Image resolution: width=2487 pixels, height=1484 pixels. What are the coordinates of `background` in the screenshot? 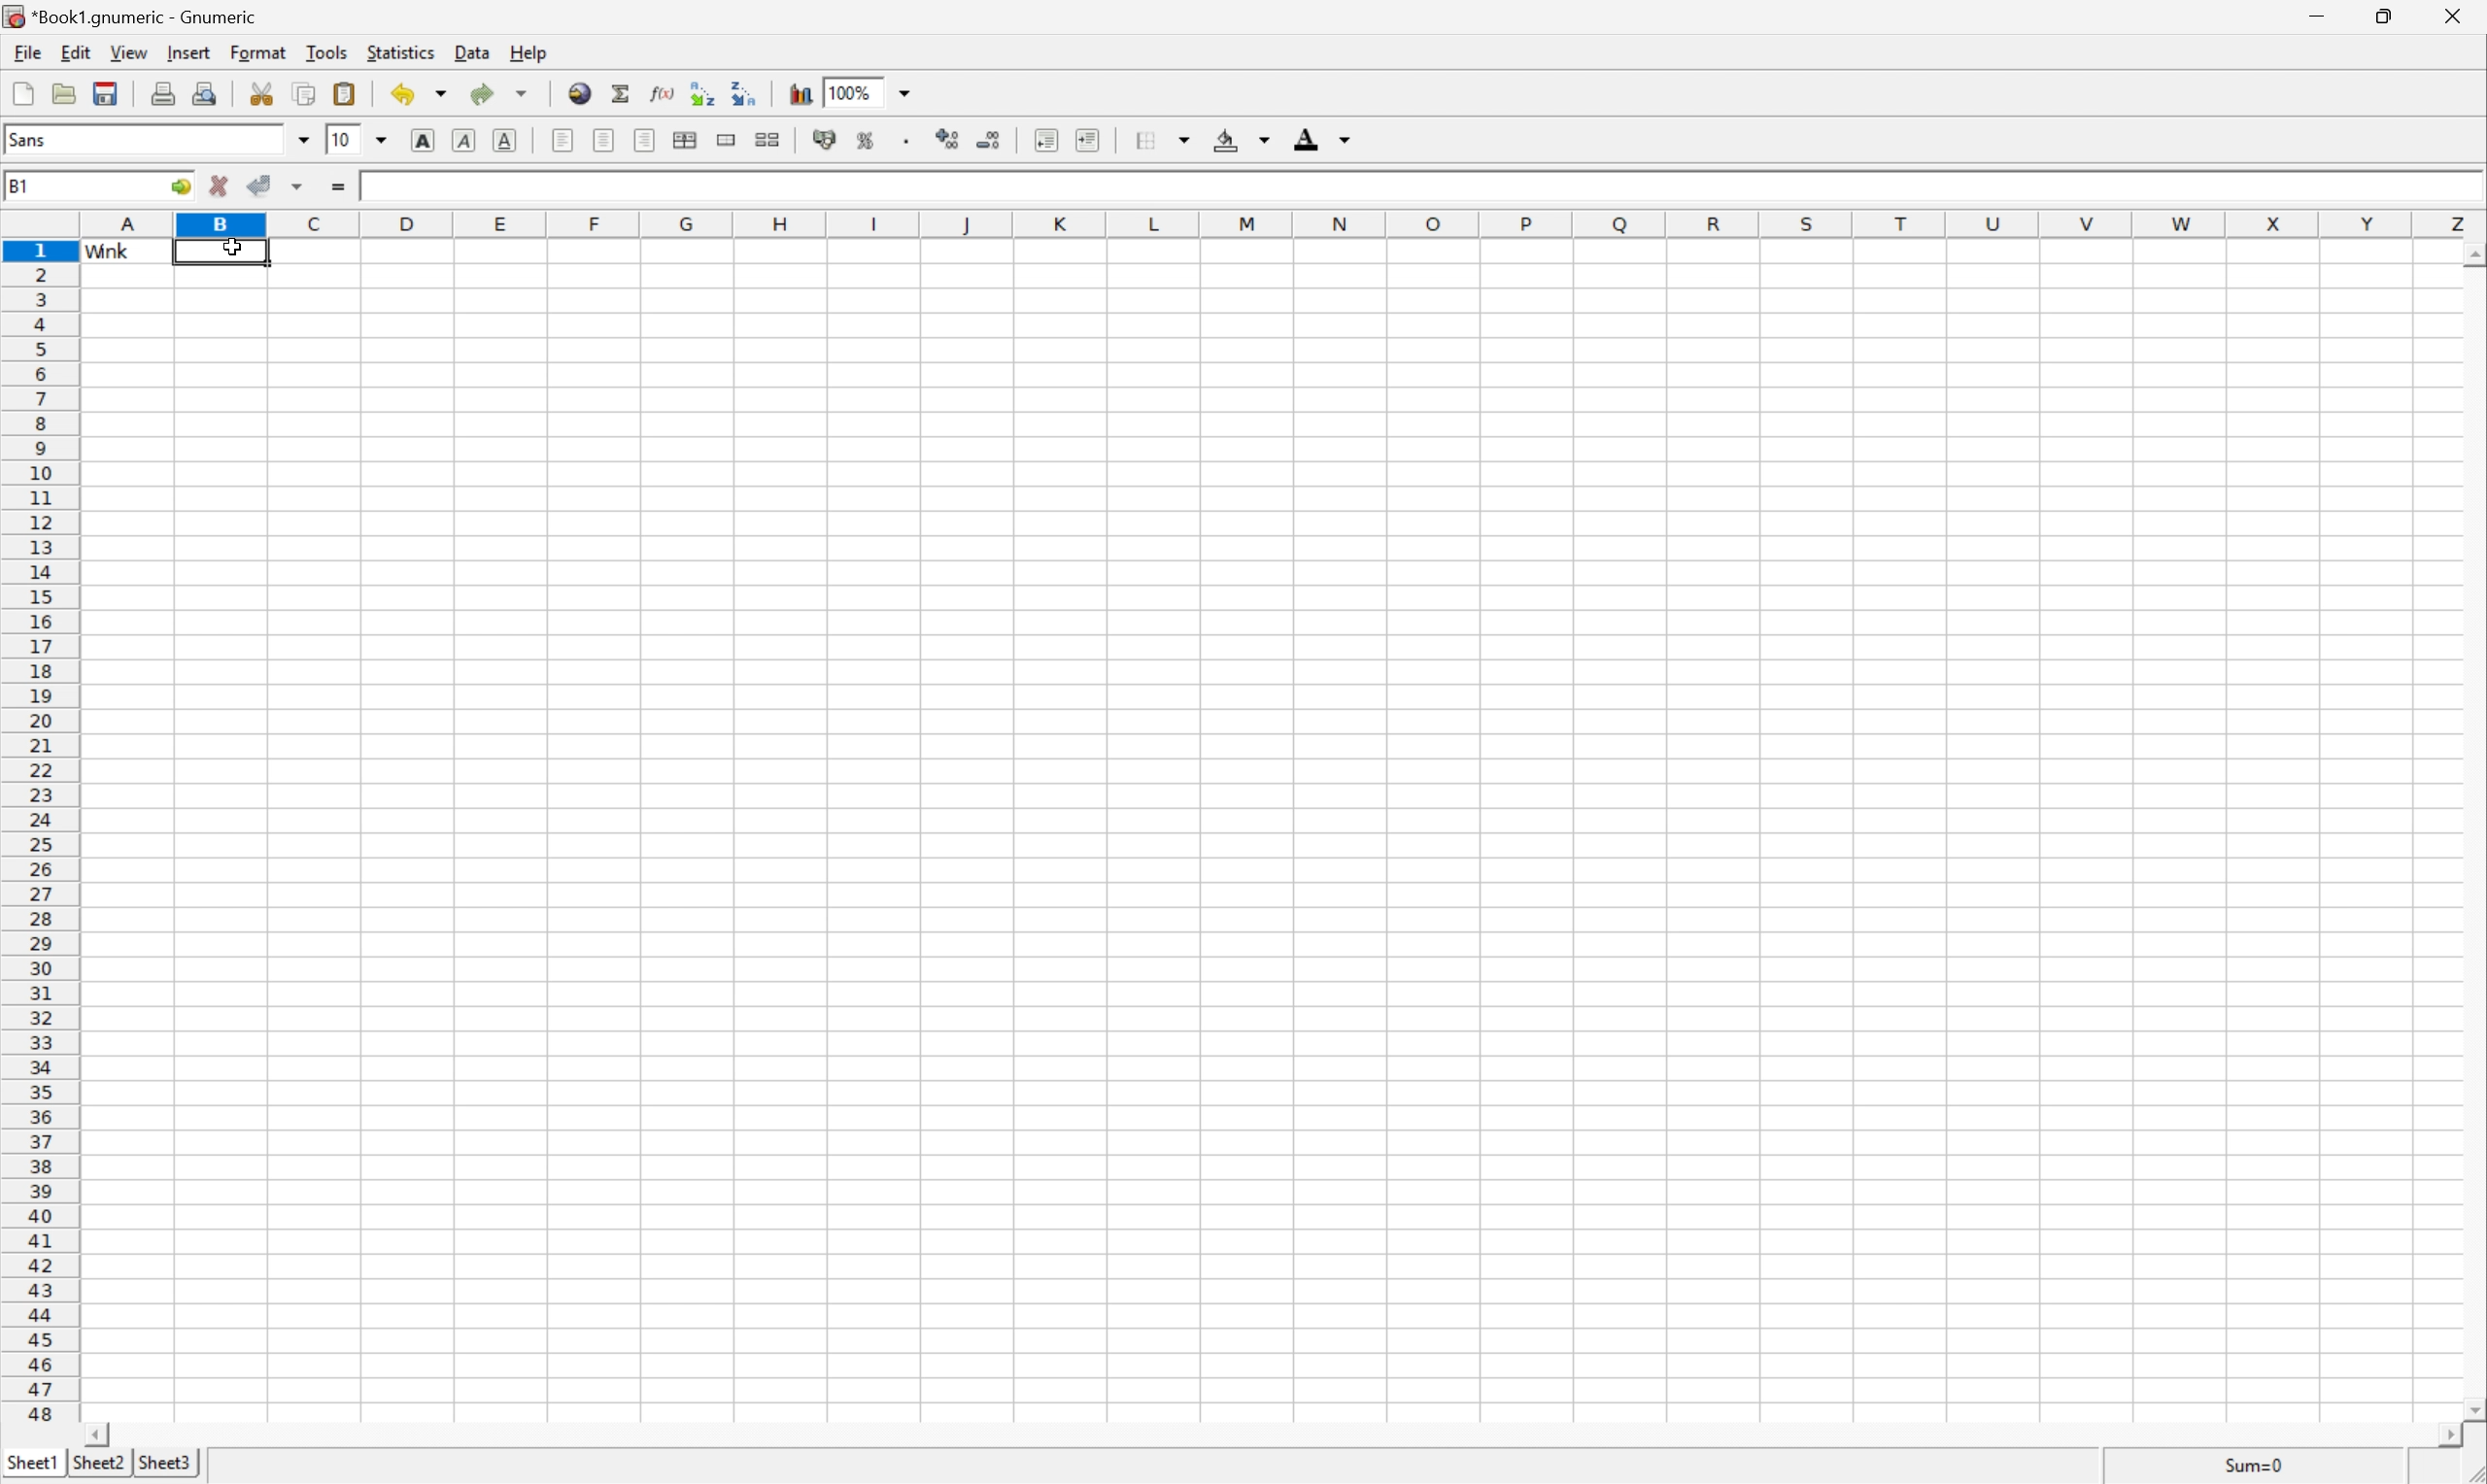 It's located at (1241, 136).